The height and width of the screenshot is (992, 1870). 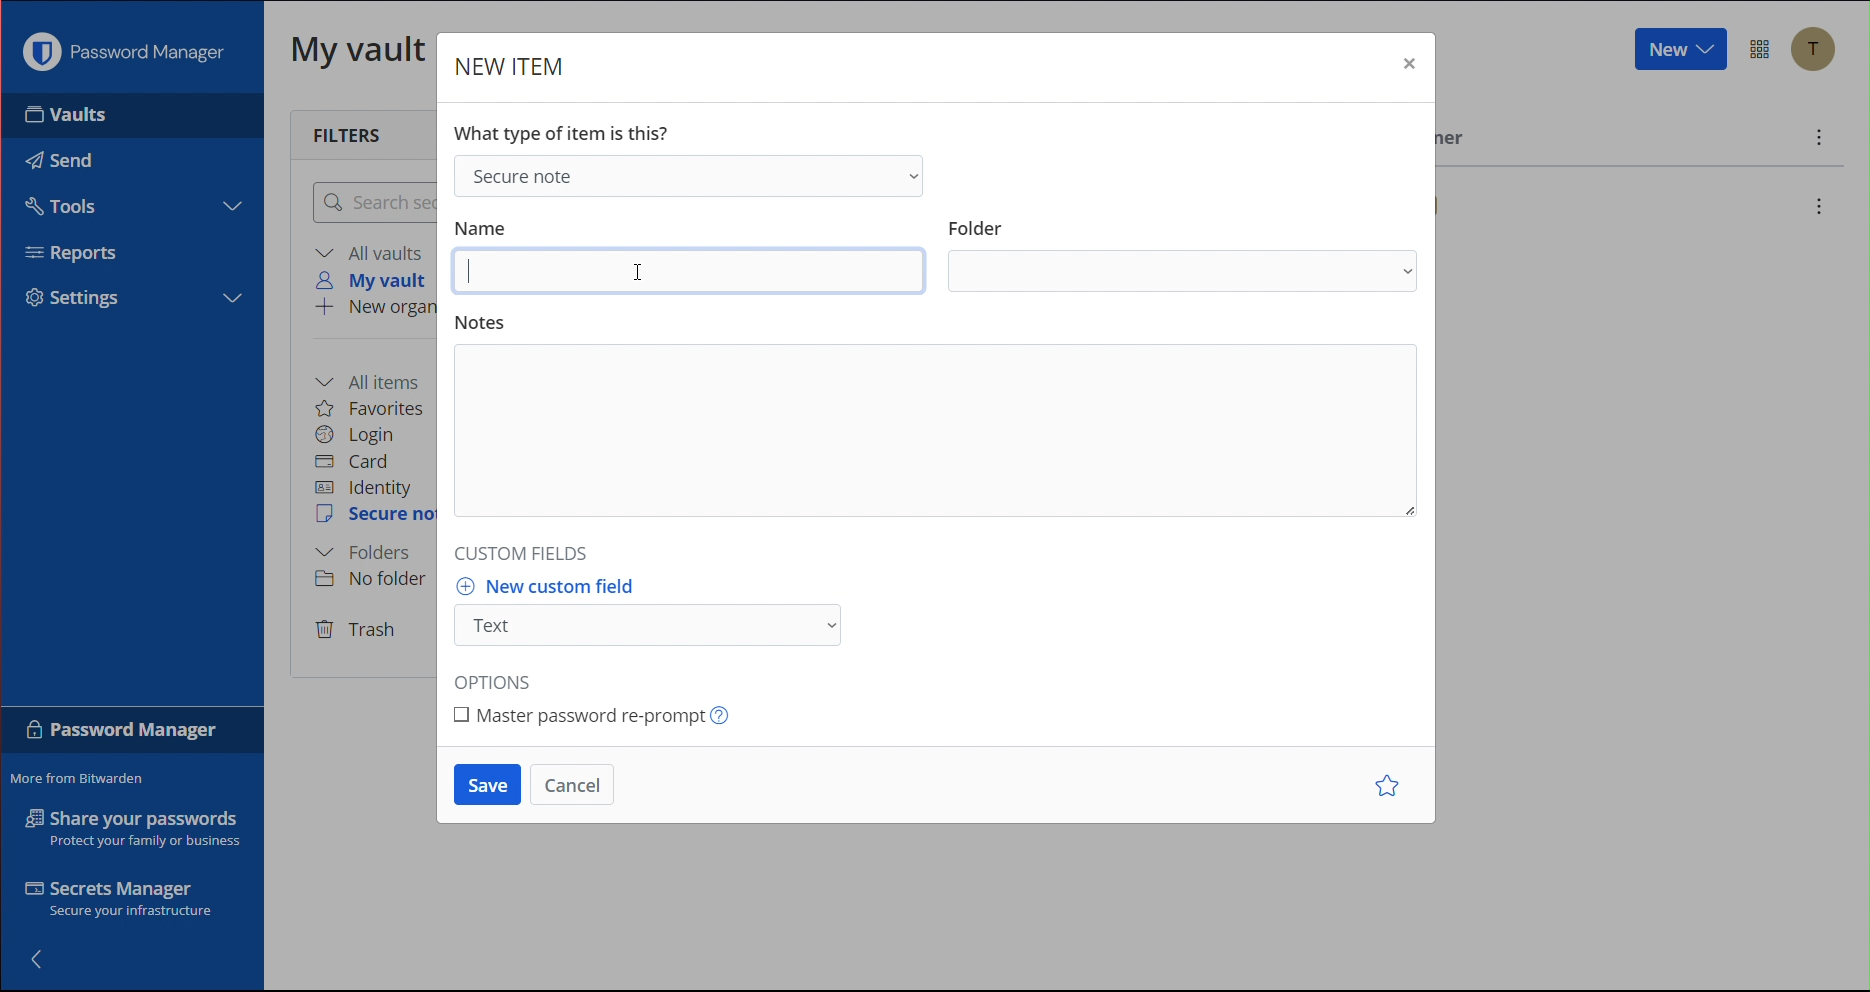 What do you see at coordinates (1391, 787) in the screenshot?
I see `Star` at bounding box center [1391, 787].